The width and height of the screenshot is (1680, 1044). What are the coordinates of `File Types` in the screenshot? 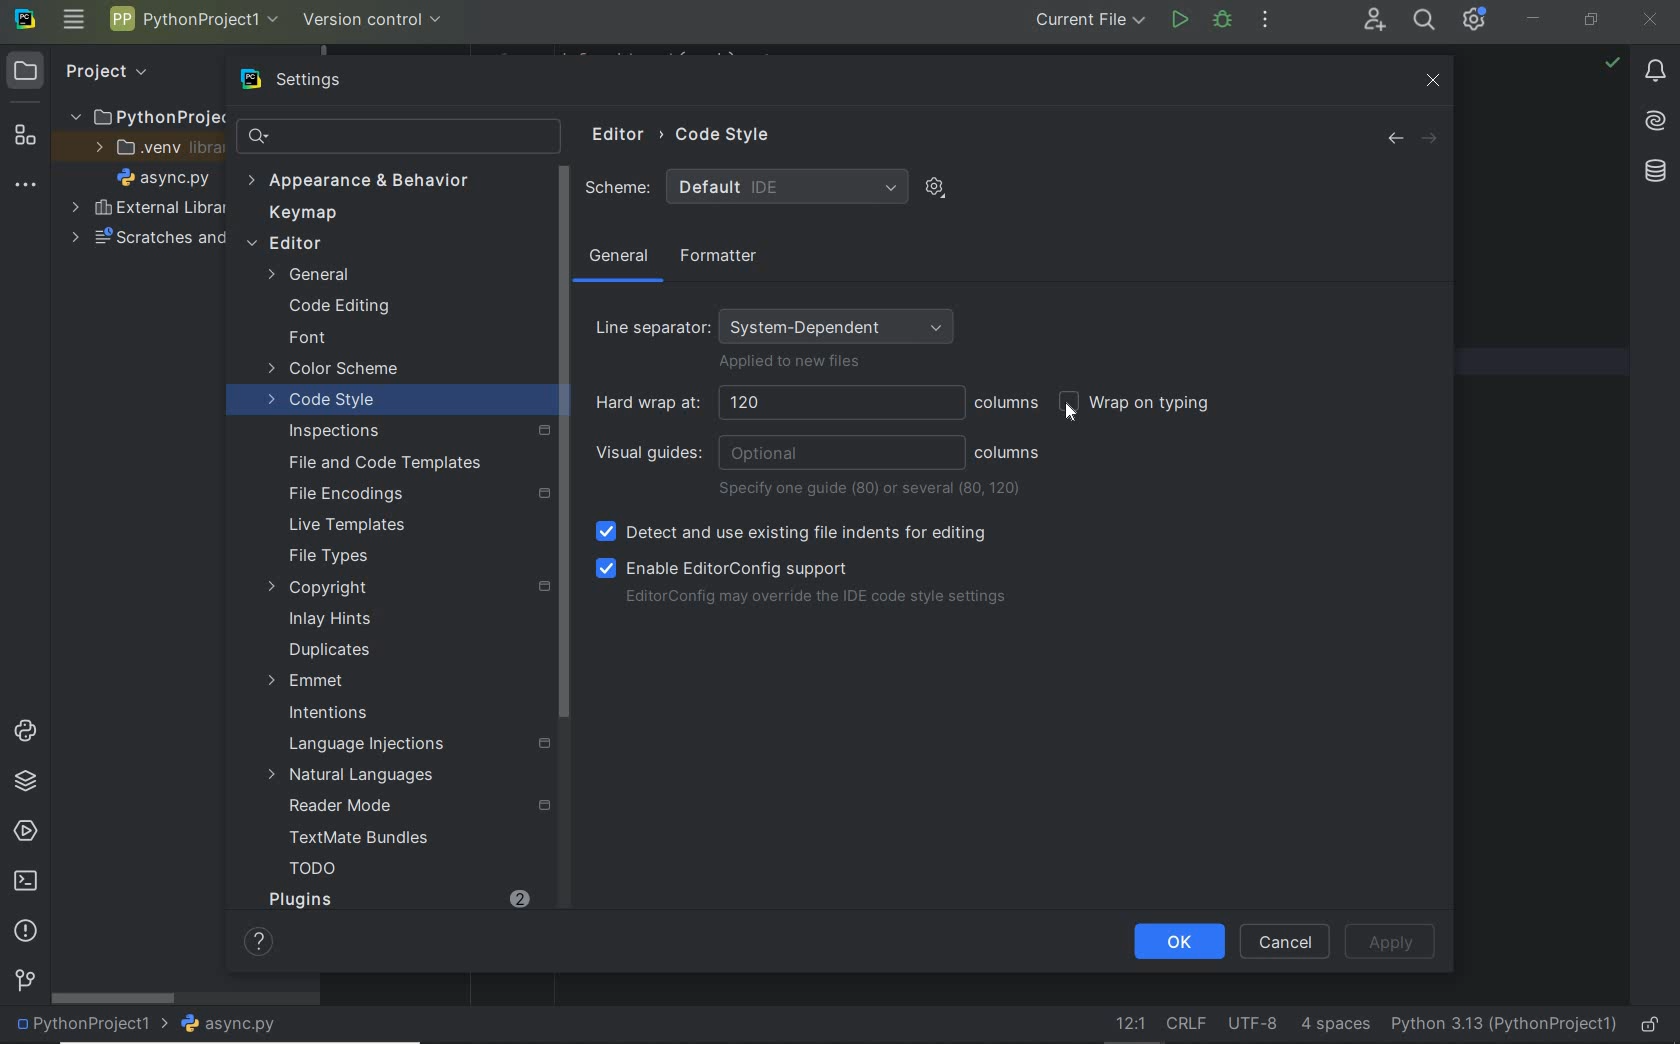 It's located at (328, 557).